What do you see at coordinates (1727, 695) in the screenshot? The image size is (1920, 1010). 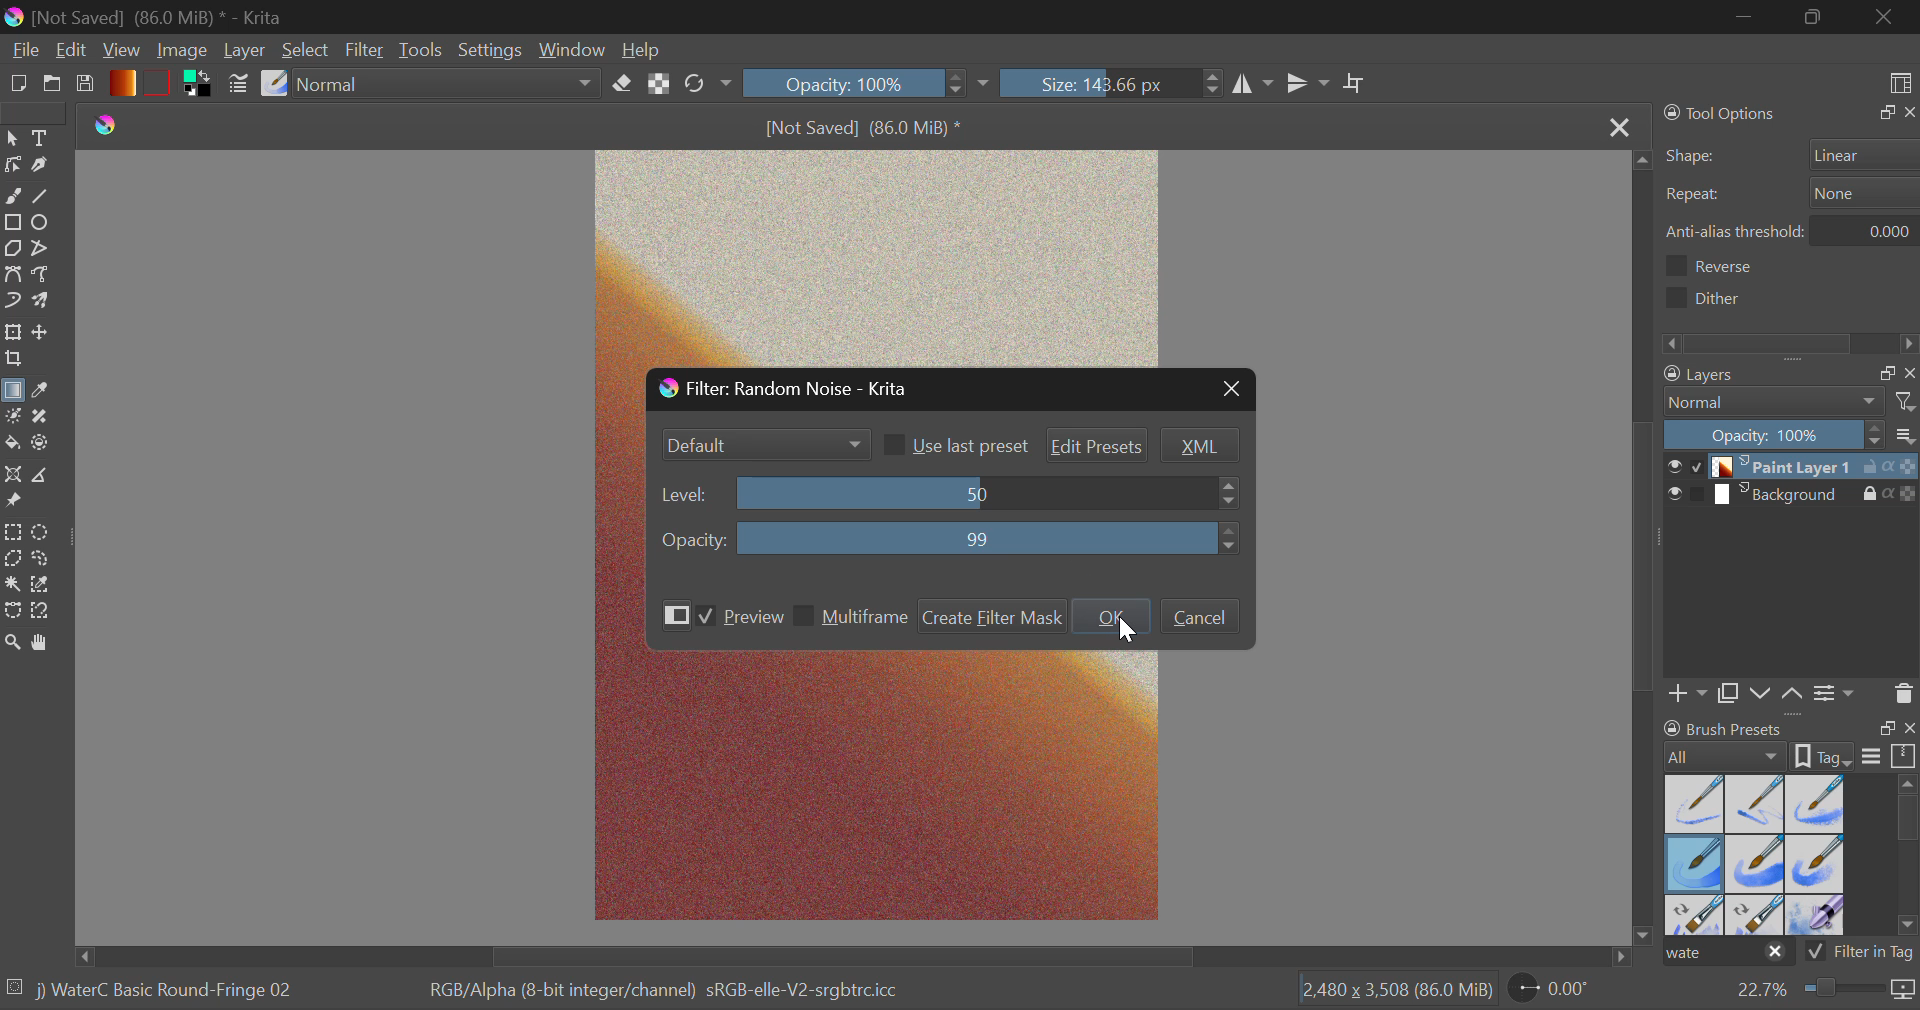 I see `copy` at bounding box center [1727, 695].